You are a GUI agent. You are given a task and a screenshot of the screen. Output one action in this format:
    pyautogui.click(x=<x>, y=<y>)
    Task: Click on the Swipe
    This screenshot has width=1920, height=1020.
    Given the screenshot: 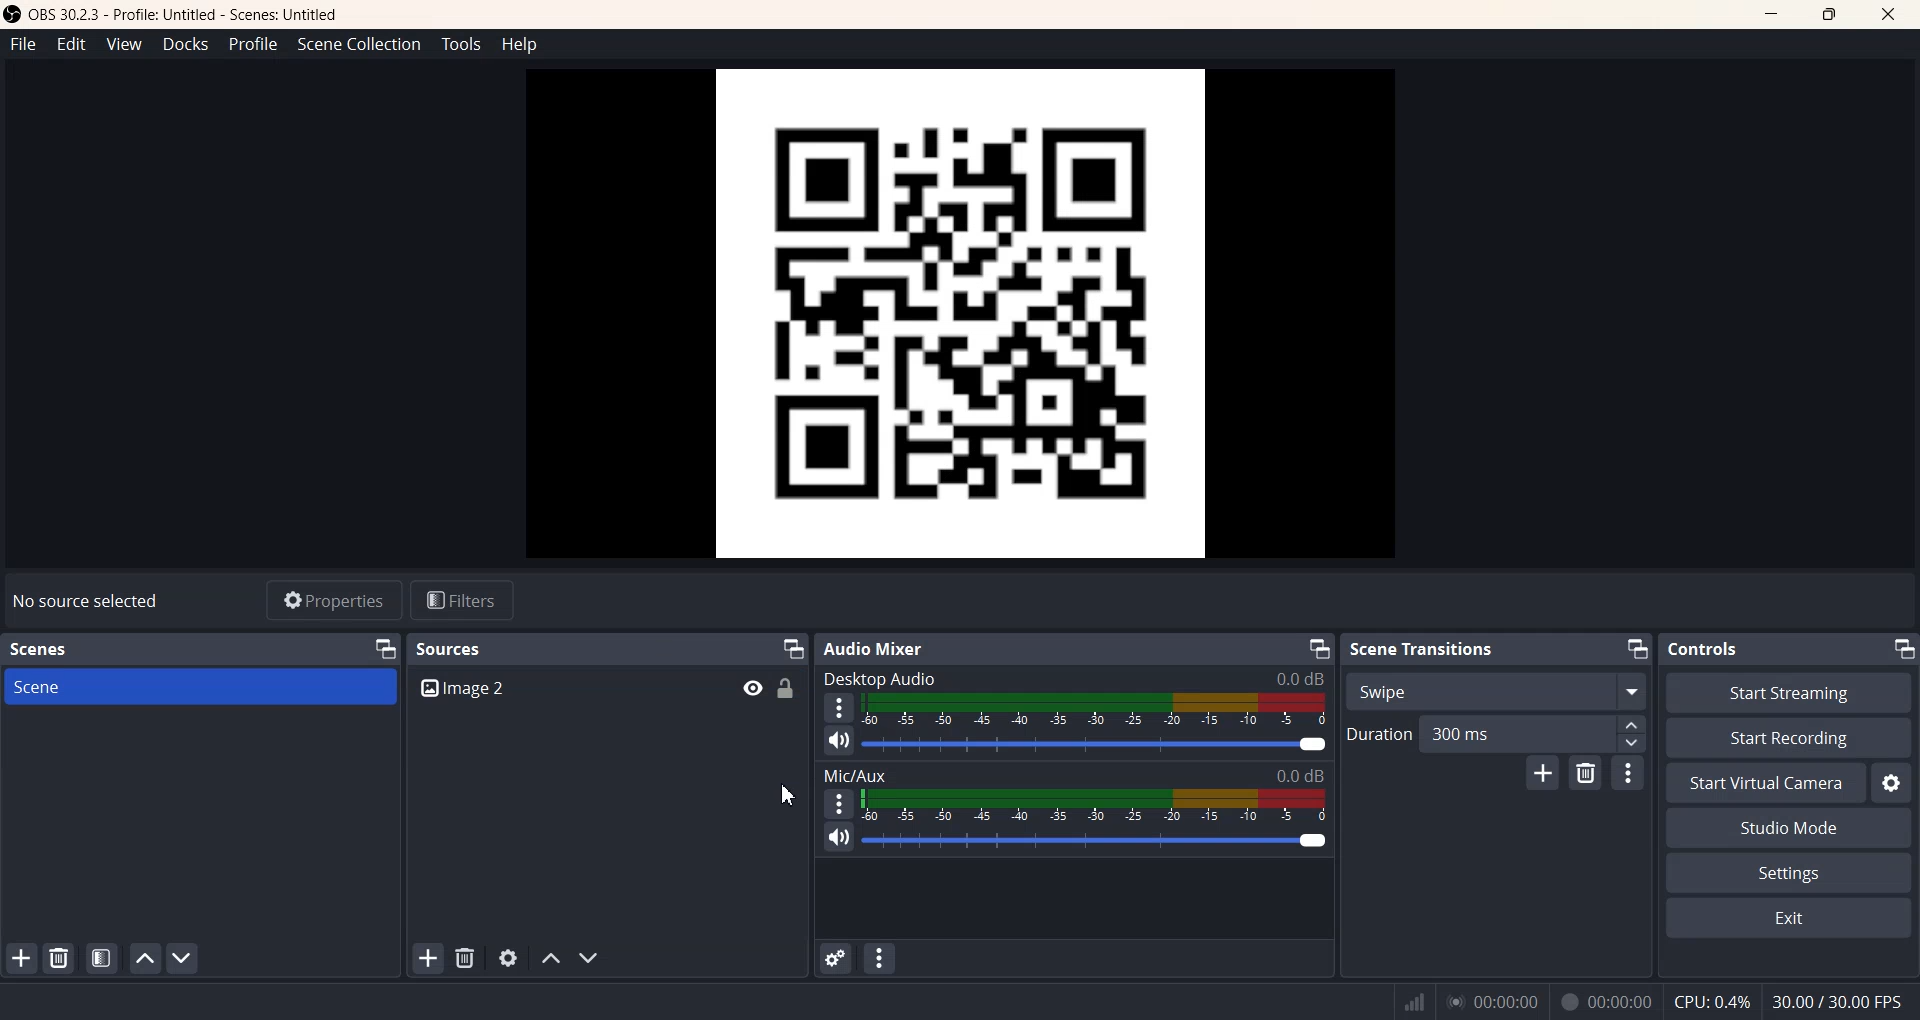 What is the action you would take?
    pyautogui.click(x=1496, y=689)
    